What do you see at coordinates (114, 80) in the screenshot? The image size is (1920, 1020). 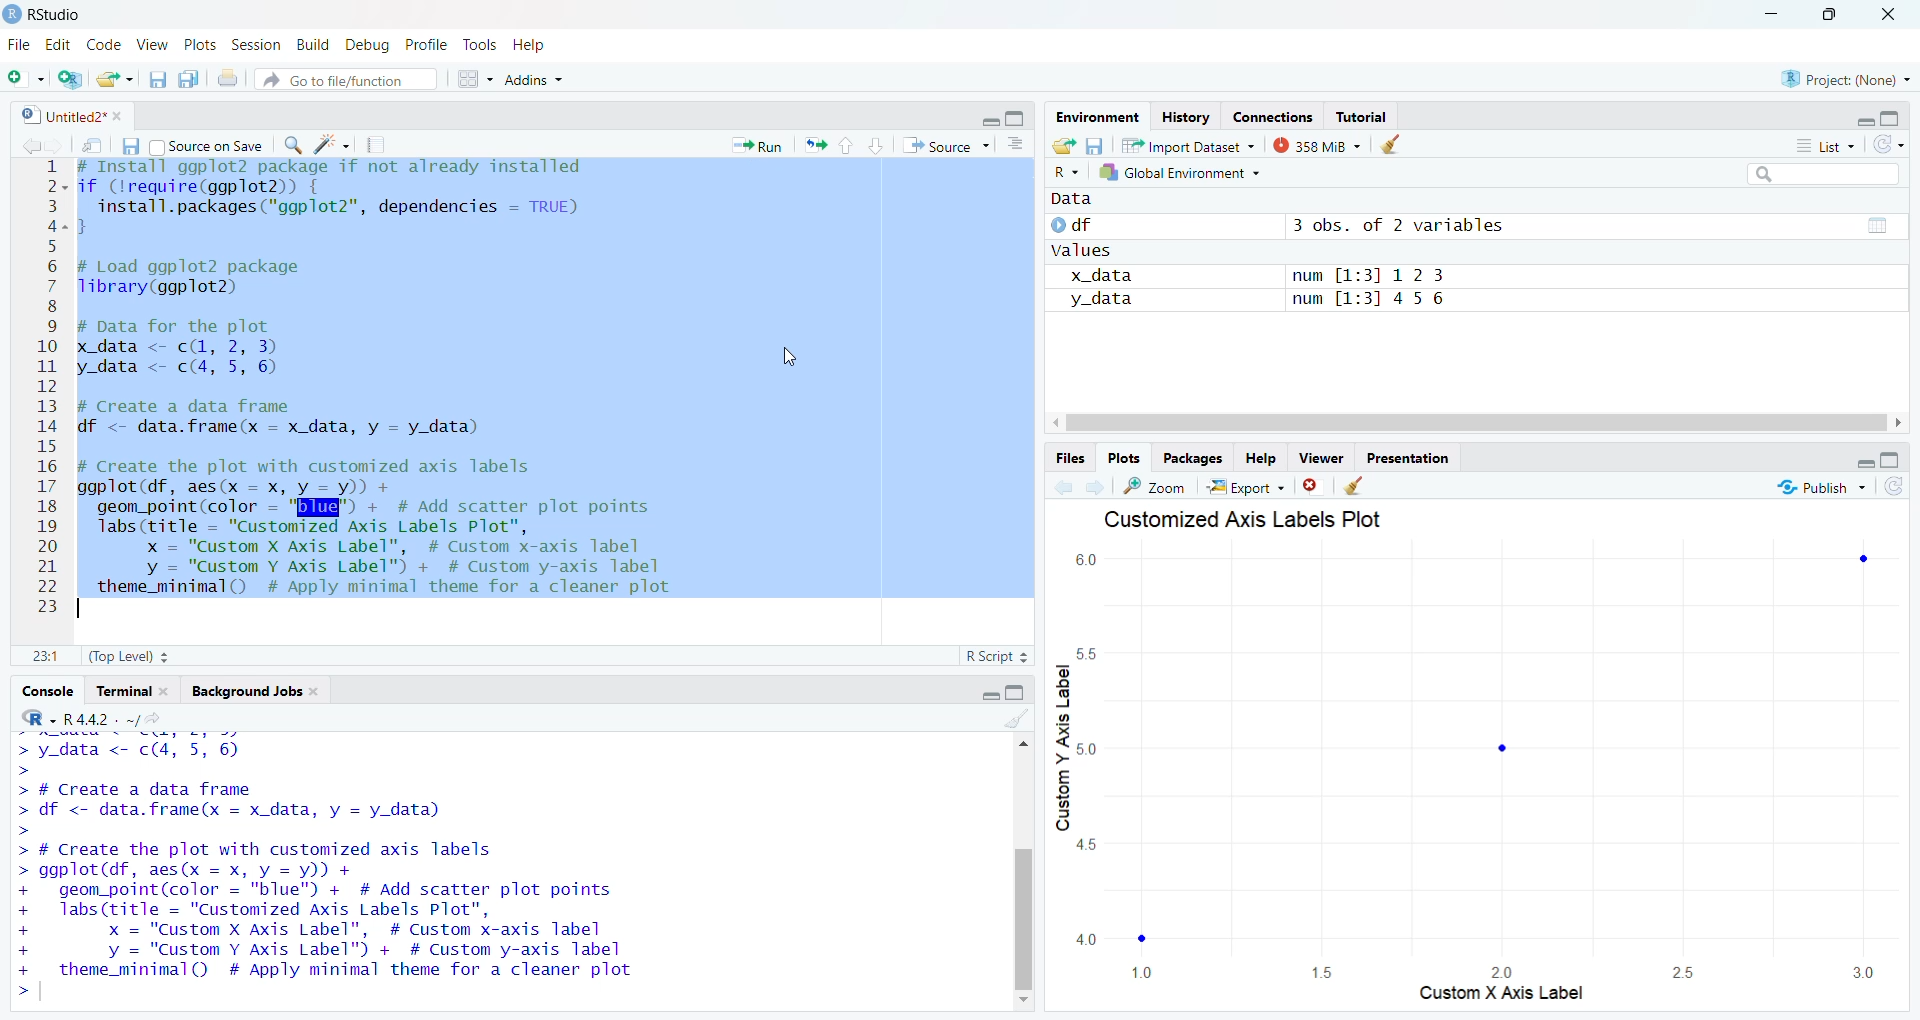 I see `export` at bounding box center [114, 80].